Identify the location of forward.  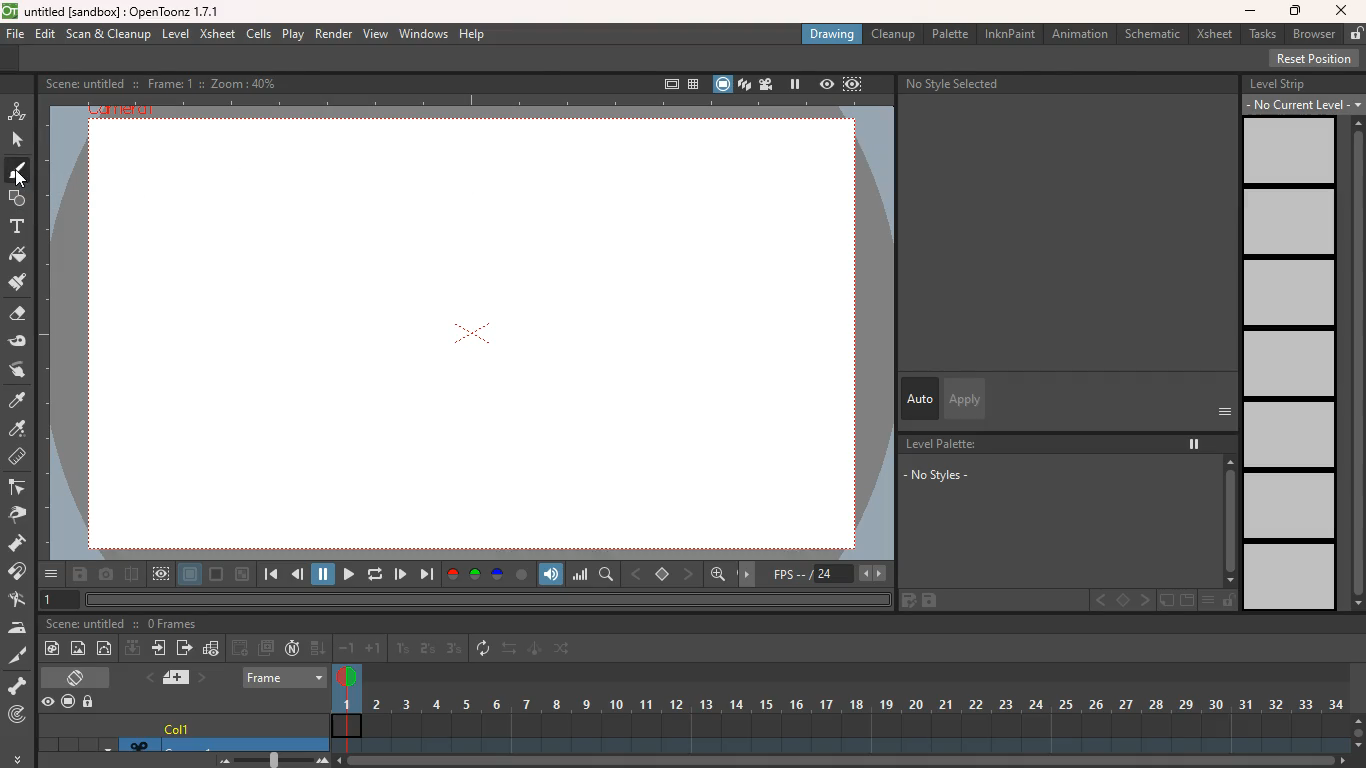
(346, 574).